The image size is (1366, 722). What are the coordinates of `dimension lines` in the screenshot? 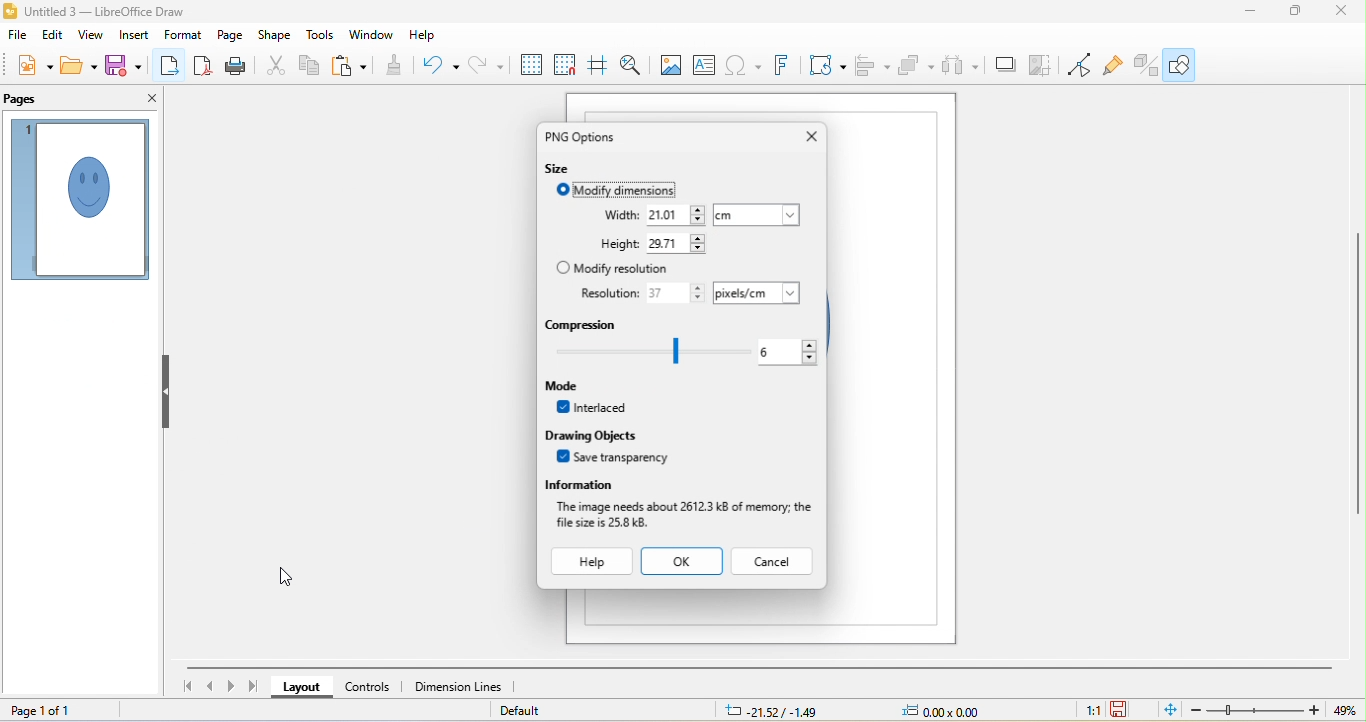 It's located at (458, 685).